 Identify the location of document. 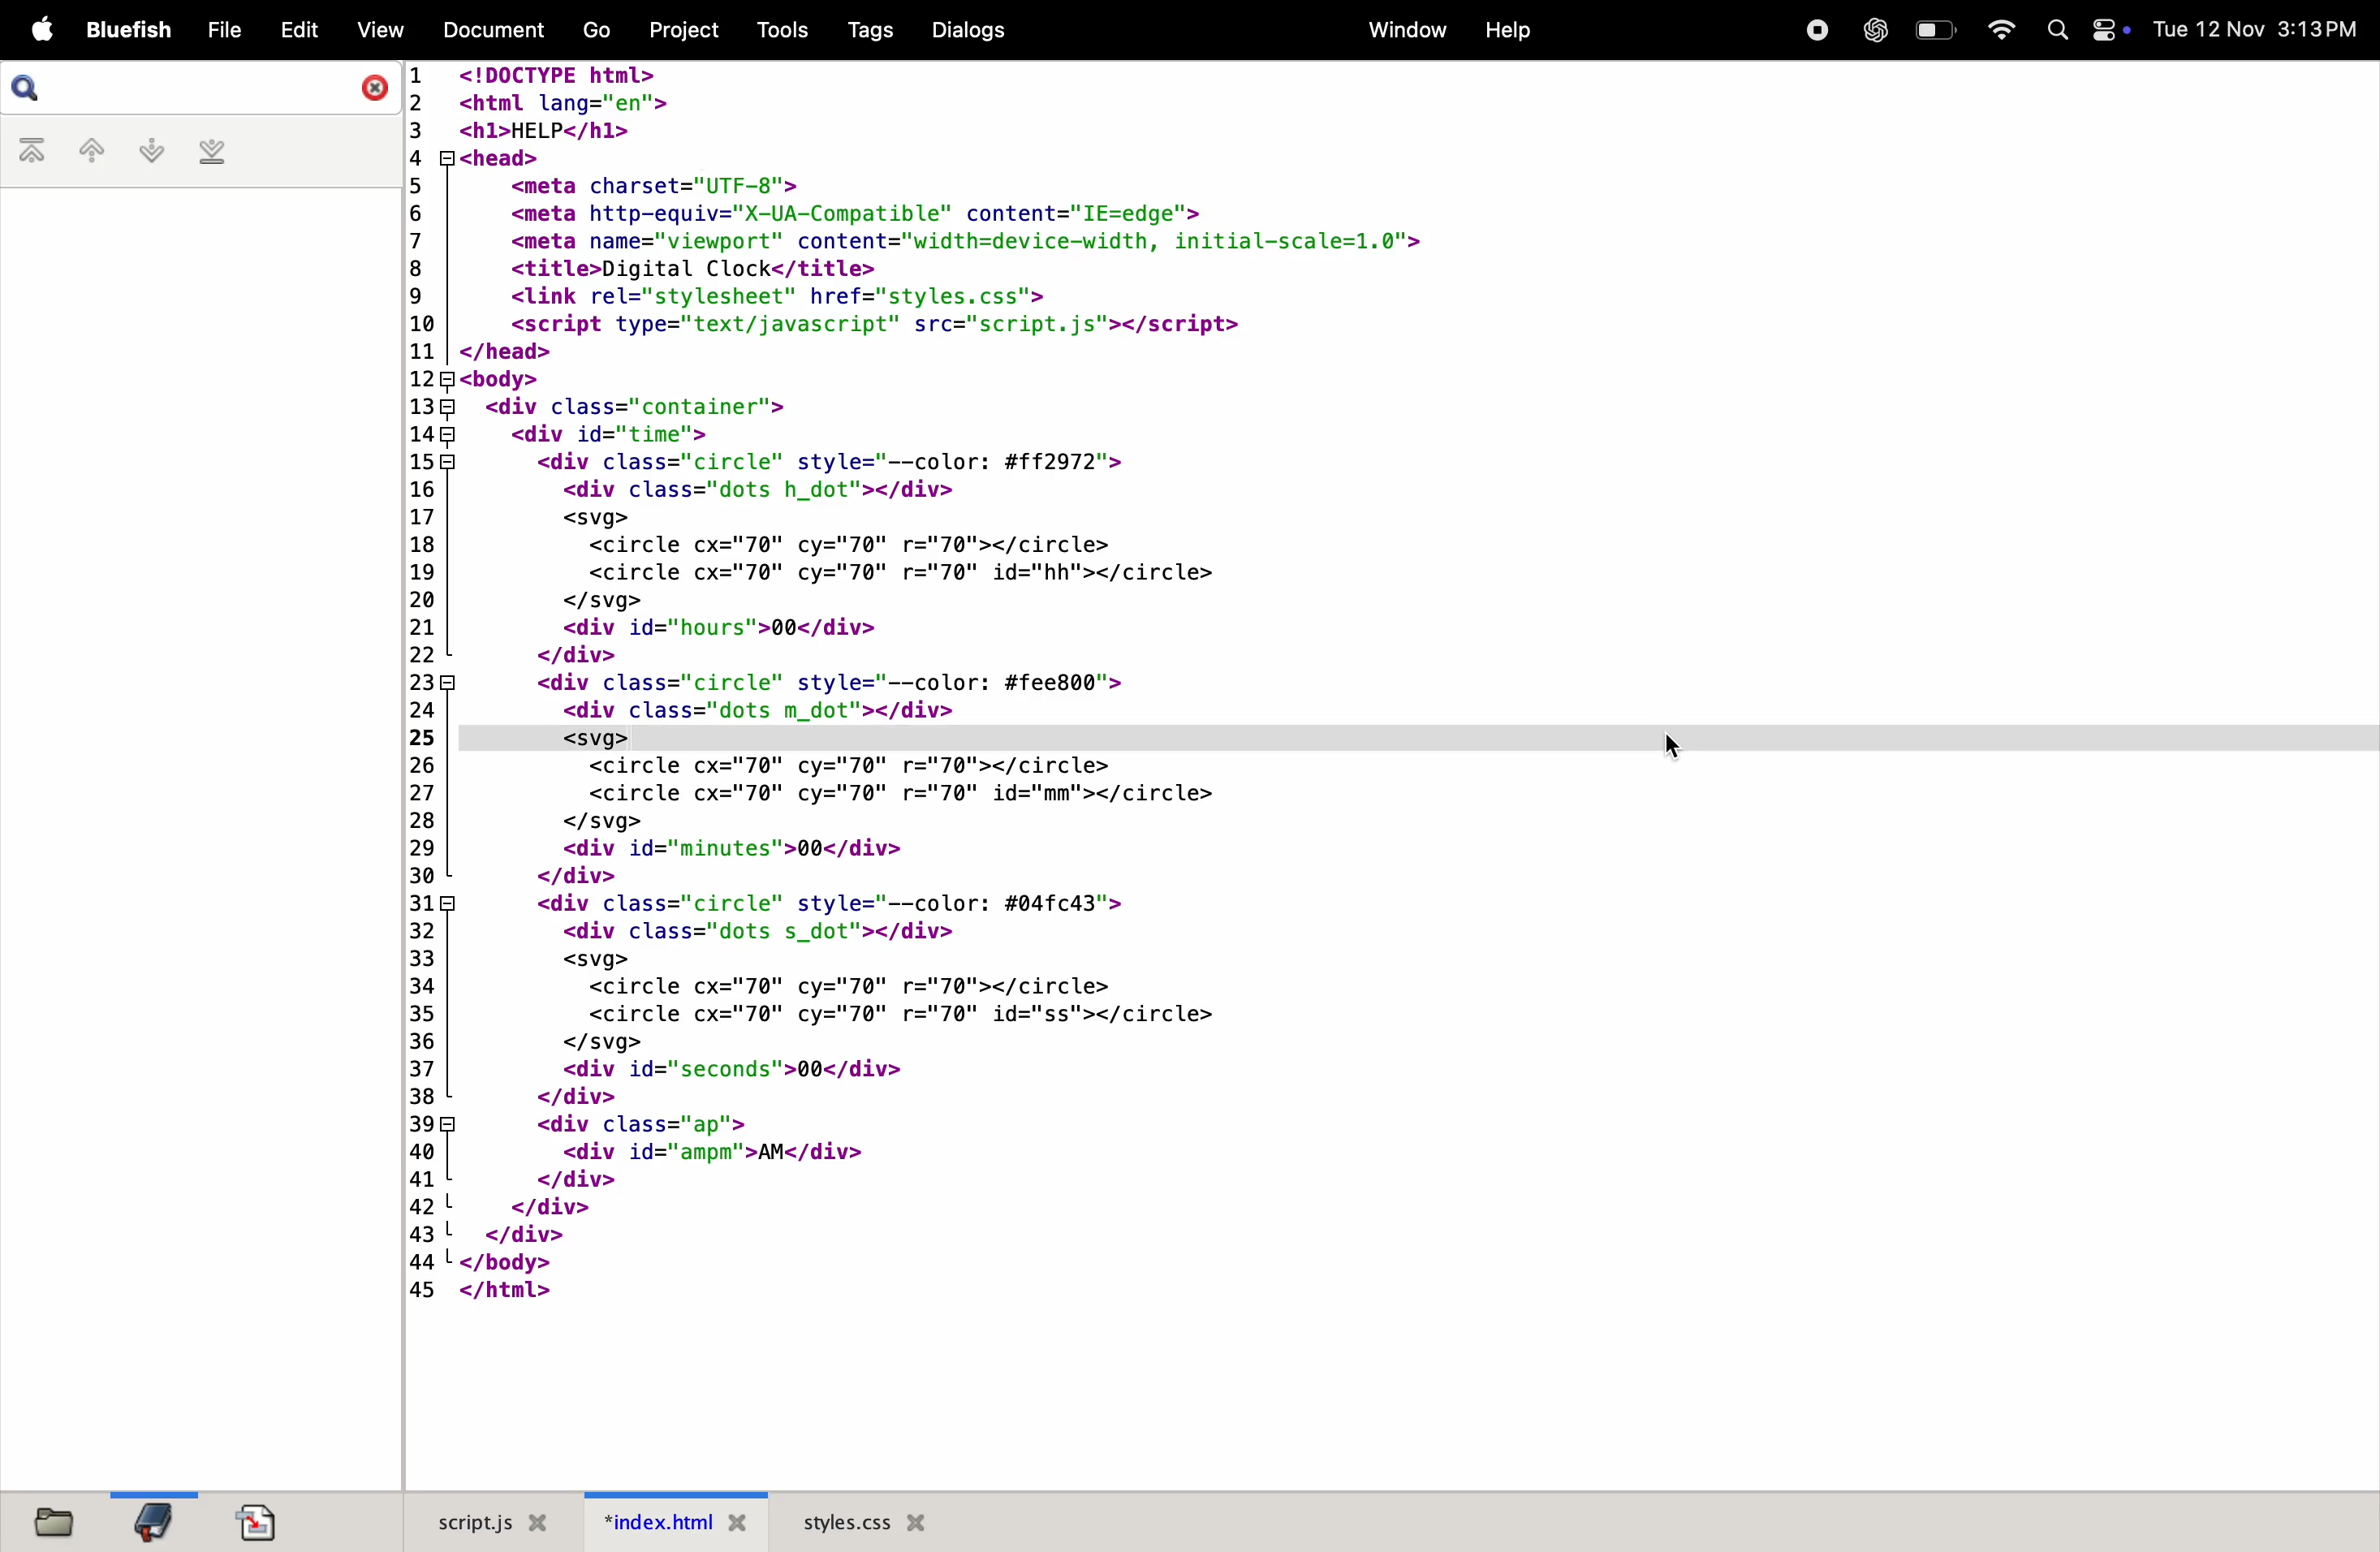
(258, 1522).